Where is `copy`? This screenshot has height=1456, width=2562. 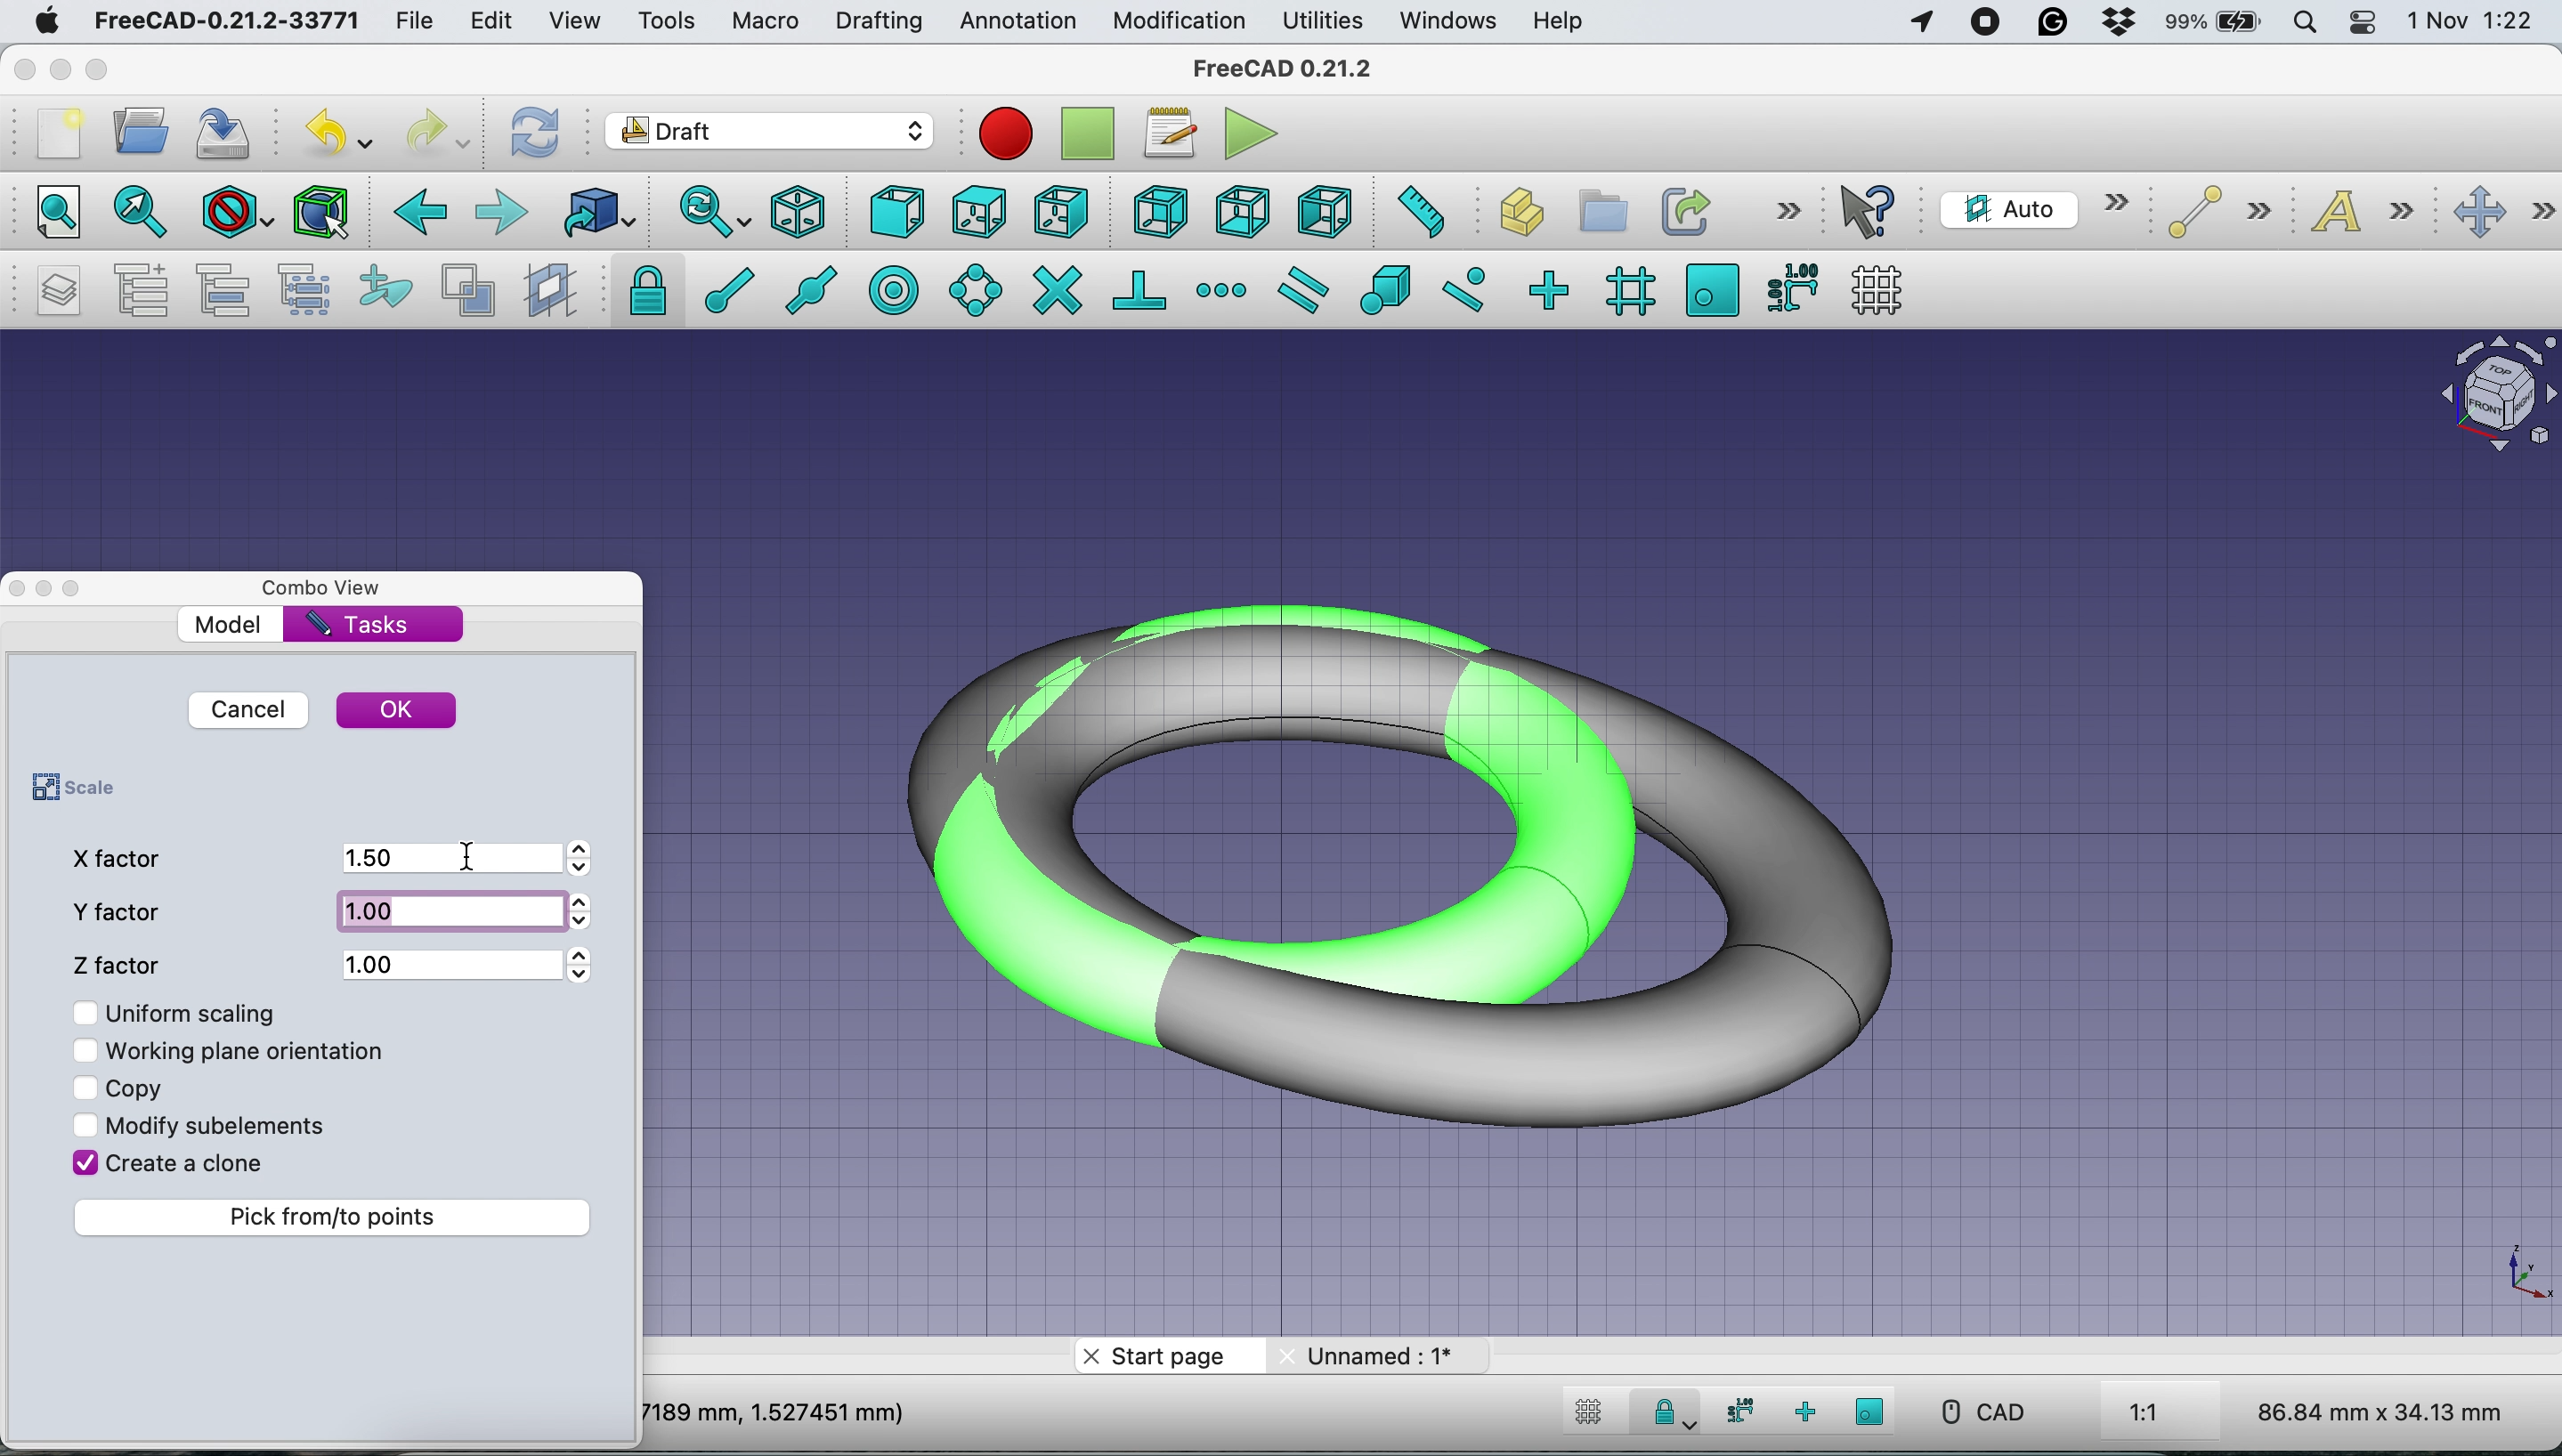
copy is located at coordinates (138, 1084).